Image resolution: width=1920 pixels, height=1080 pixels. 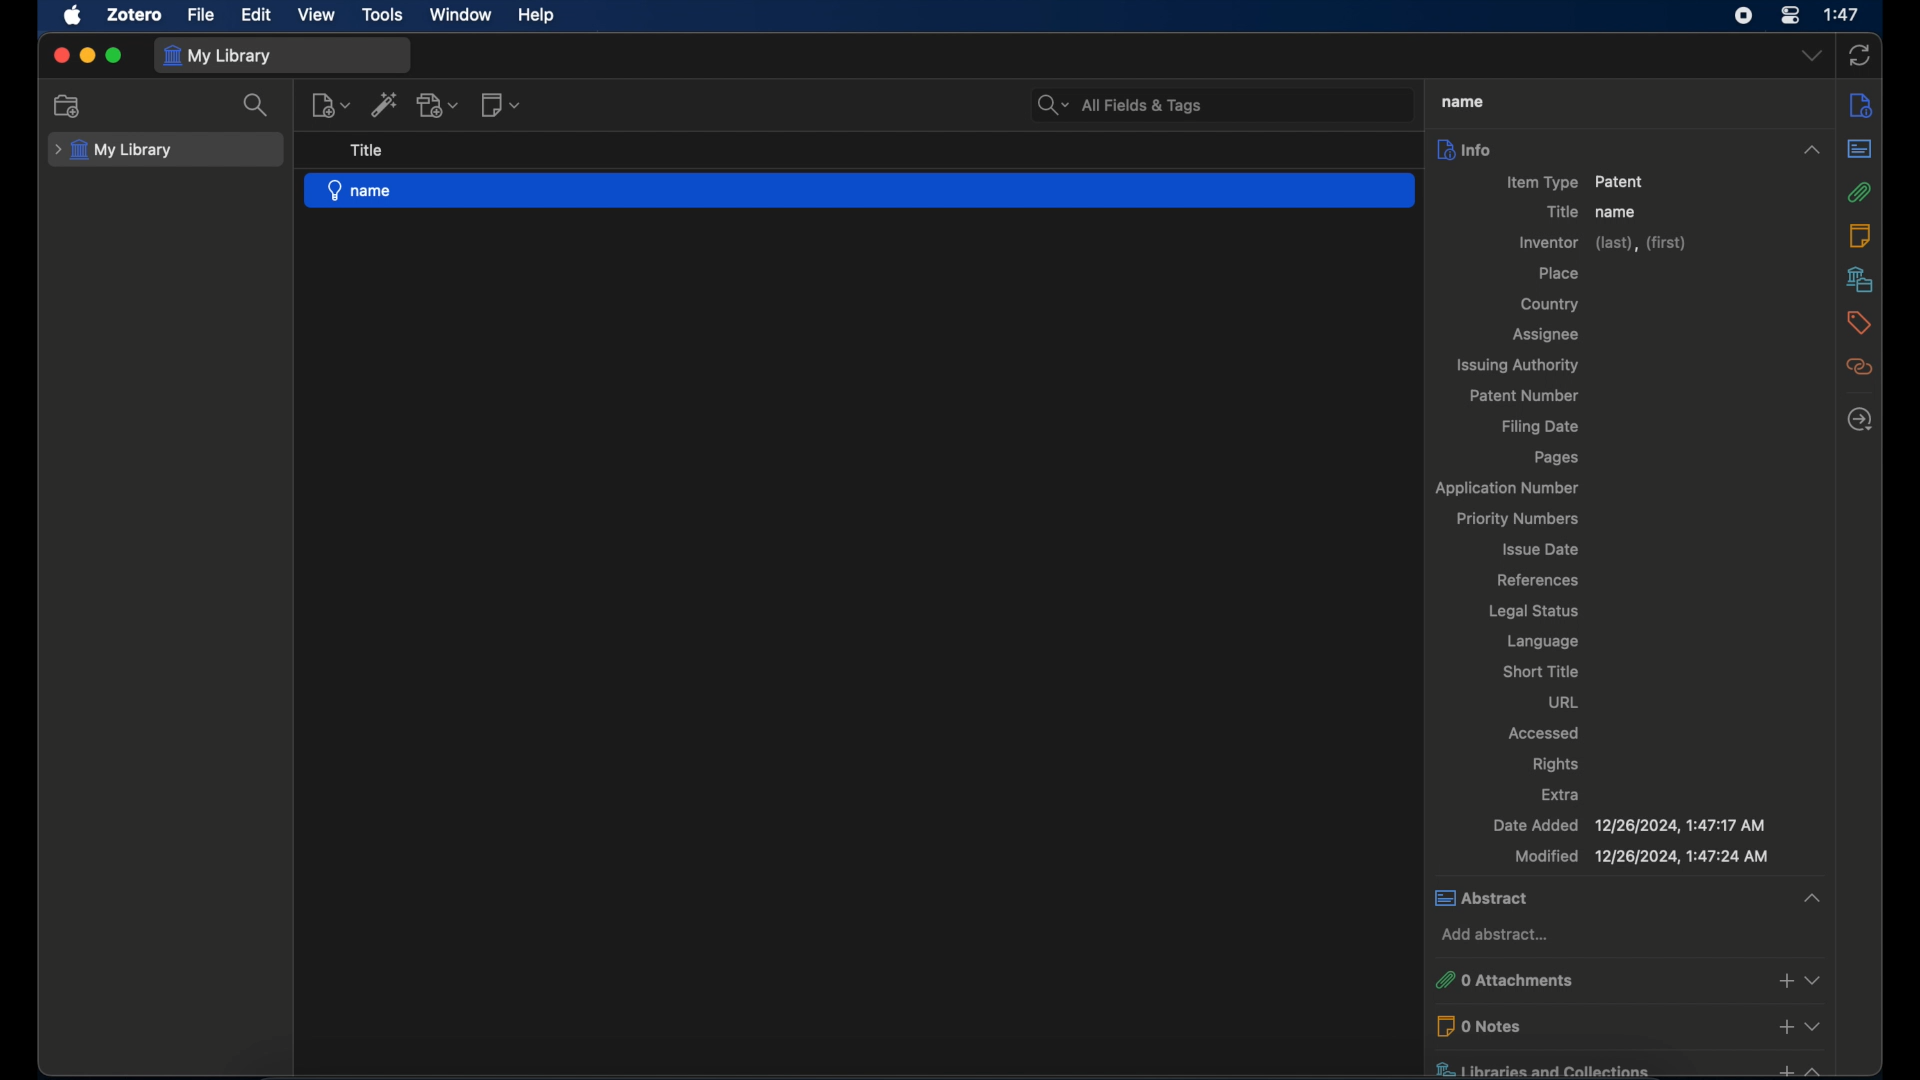 What do you see at coordinates (1618, 213) in the screenshot?
I see `name` at bounding box center [1618, 213].